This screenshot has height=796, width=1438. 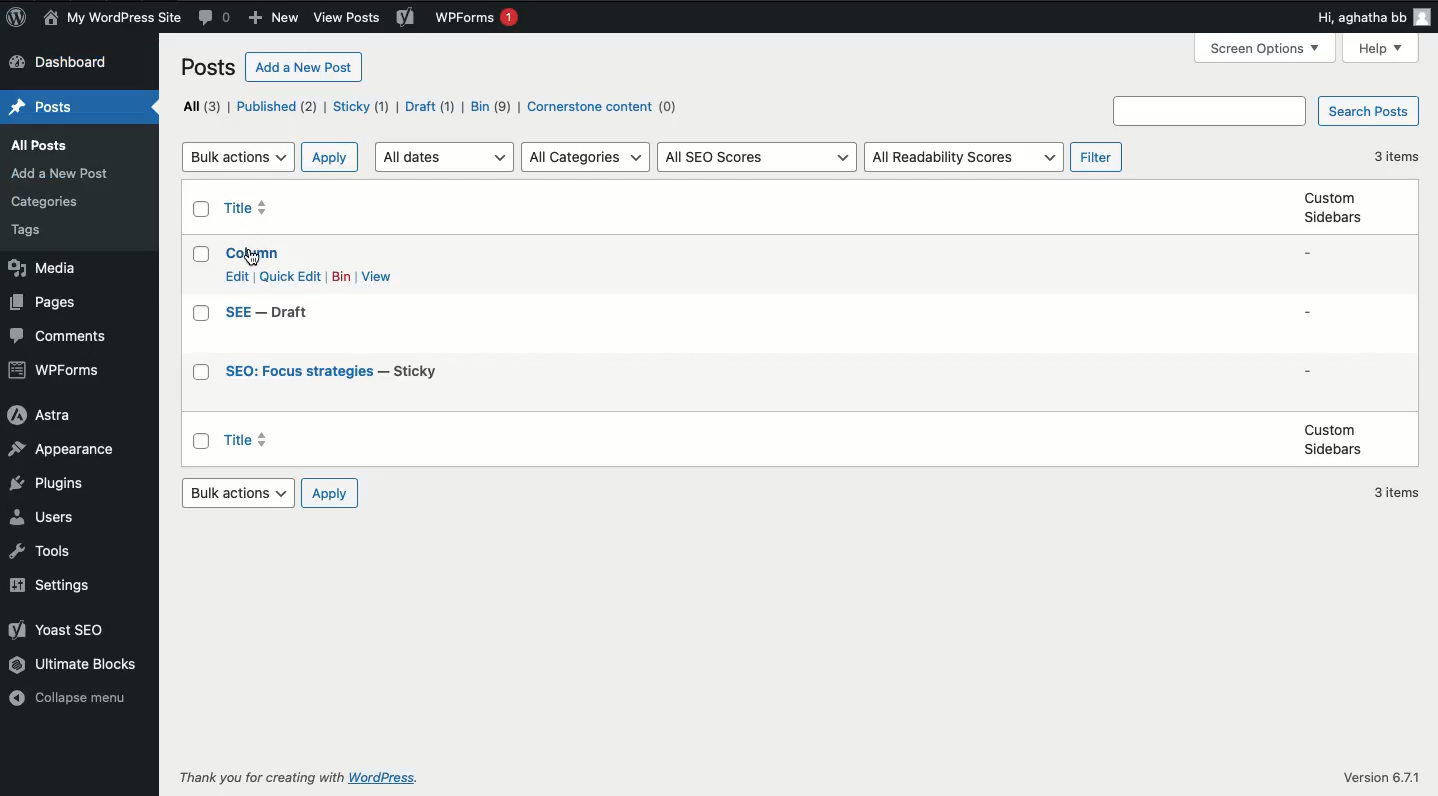 What do you see at coordinates (42, 145) in the screenshot?
I see `` at bounding box center [42, 145].